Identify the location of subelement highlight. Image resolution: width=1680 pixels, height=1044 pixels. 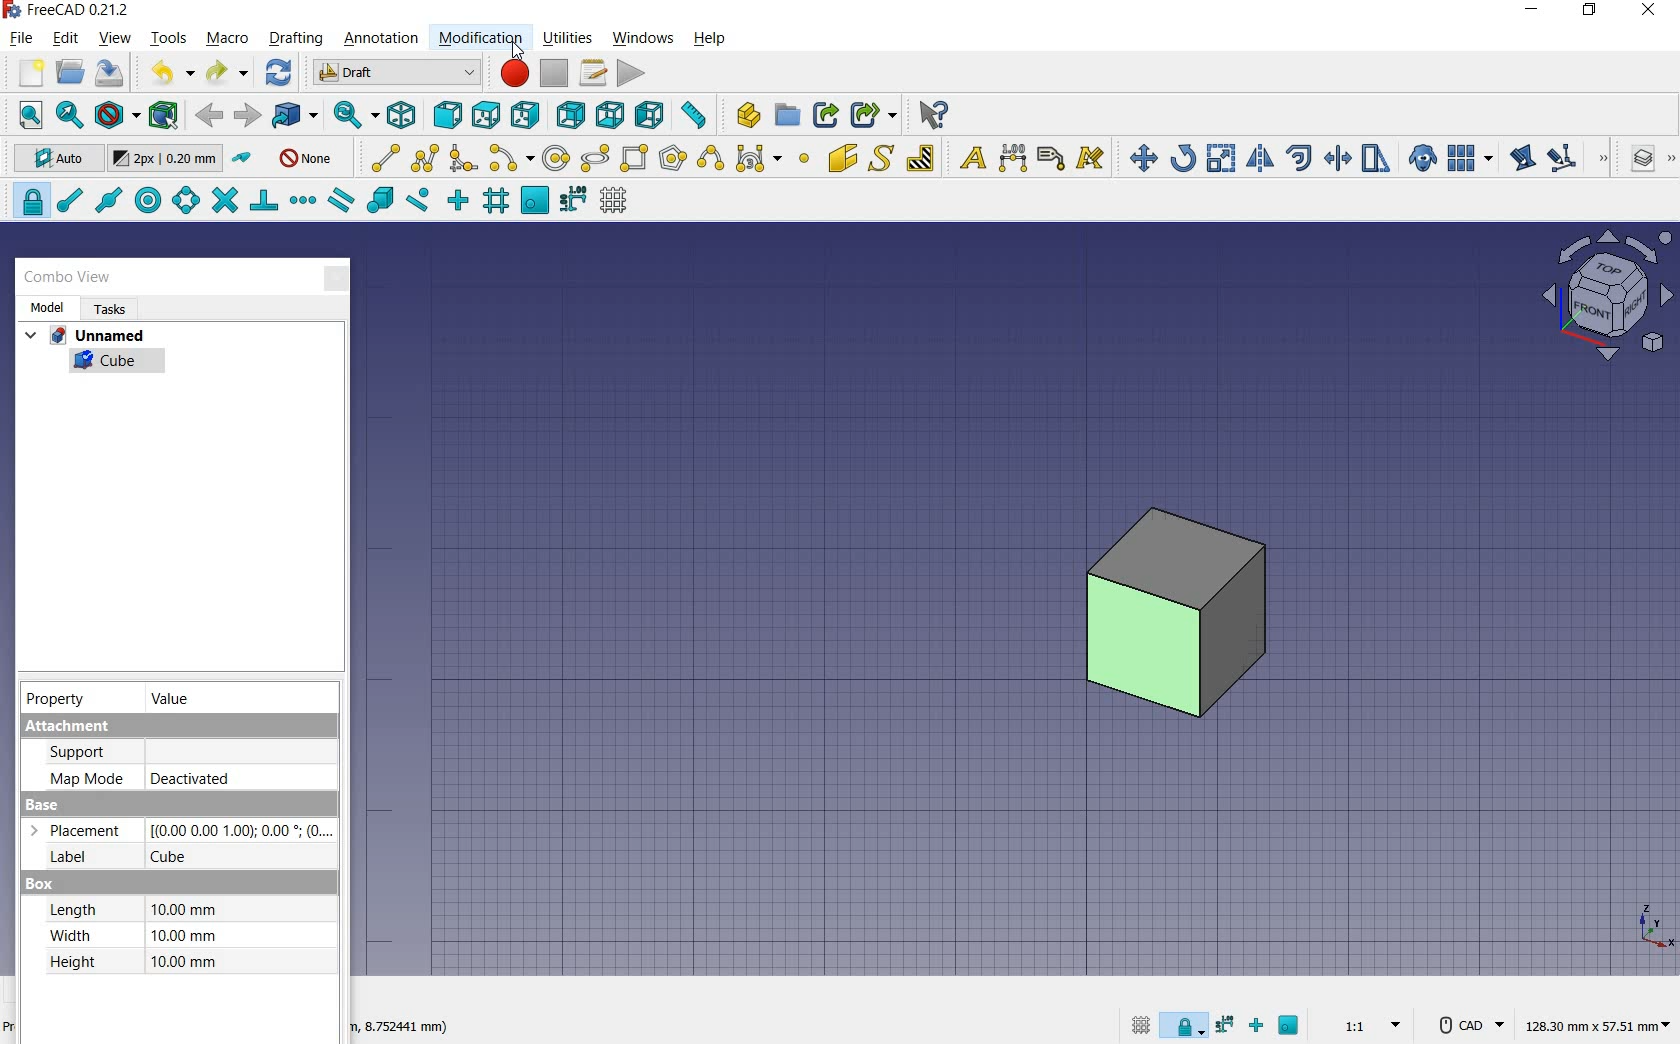
(1562, 160).